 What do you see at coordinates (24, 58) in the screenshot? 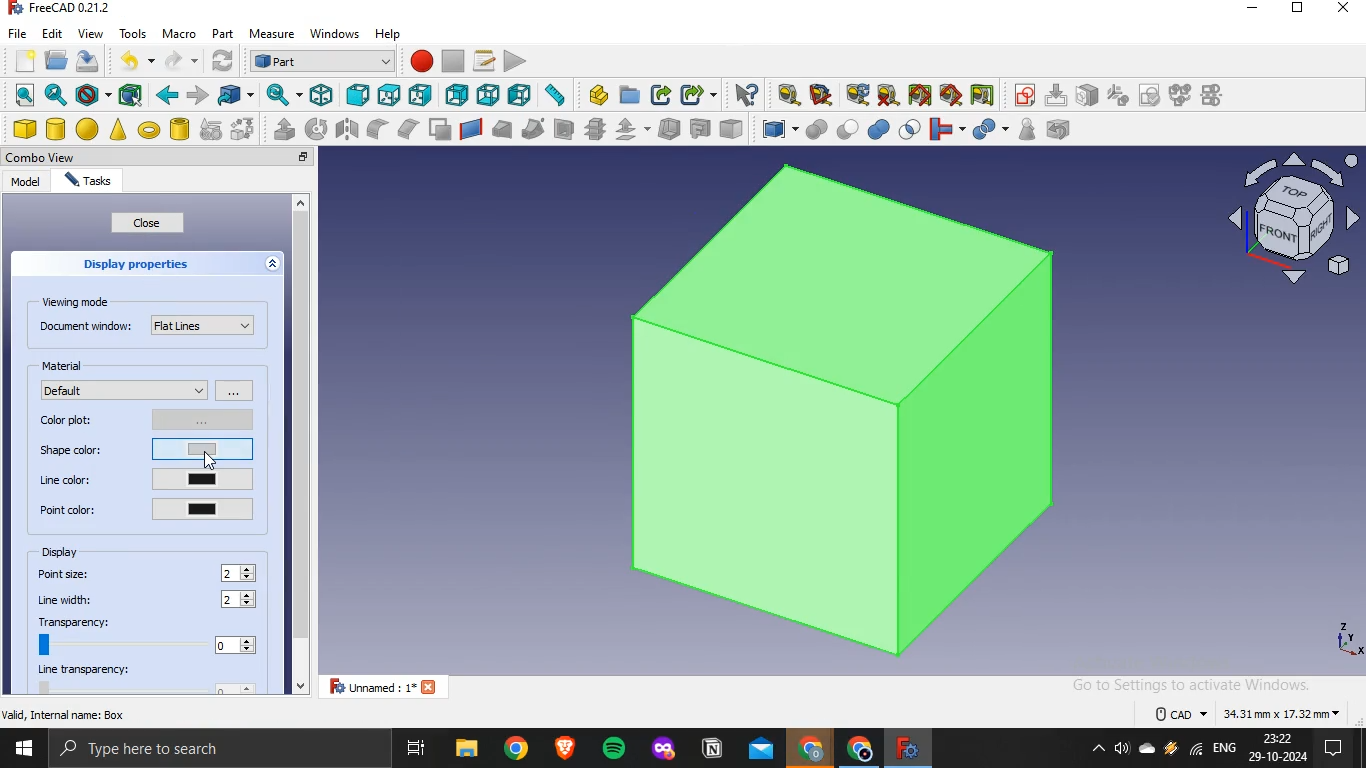
I see `new file` at bounding box center [24, 58].